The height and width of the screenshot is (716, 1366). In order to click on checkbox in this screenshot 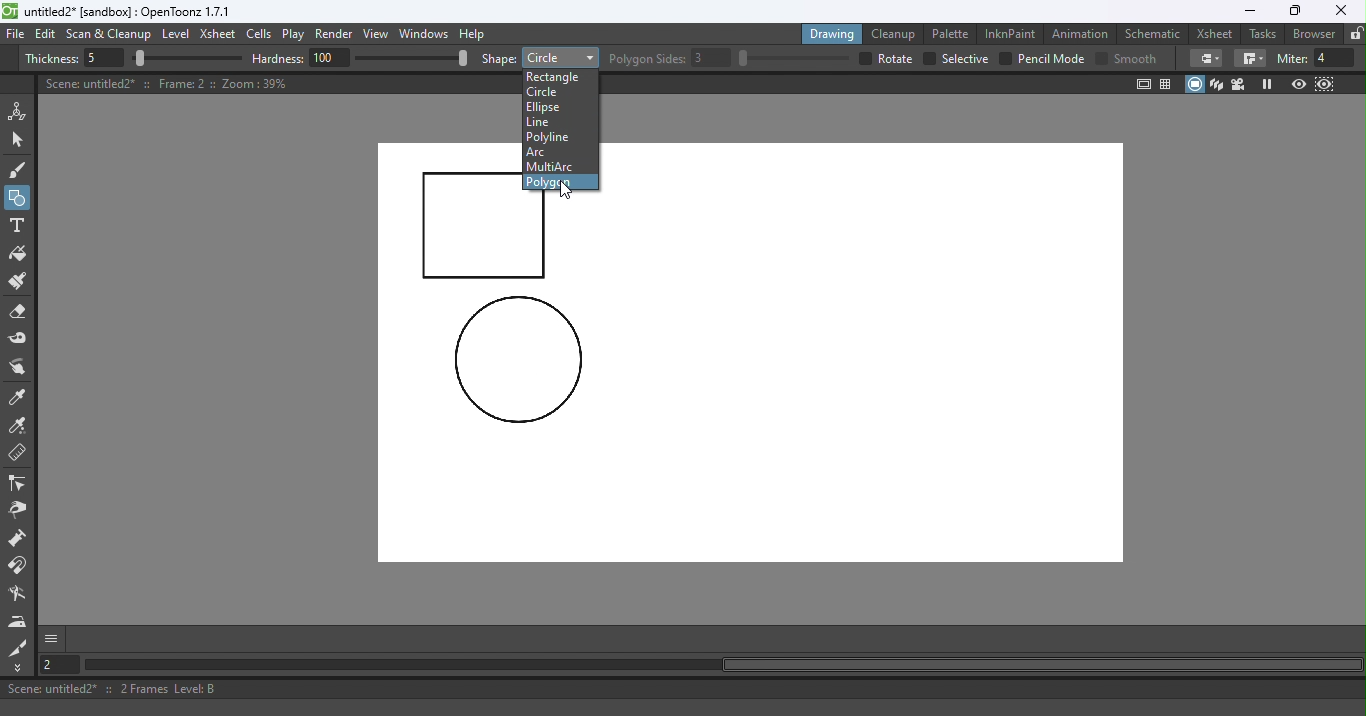, I will do `click(928, 59)`.